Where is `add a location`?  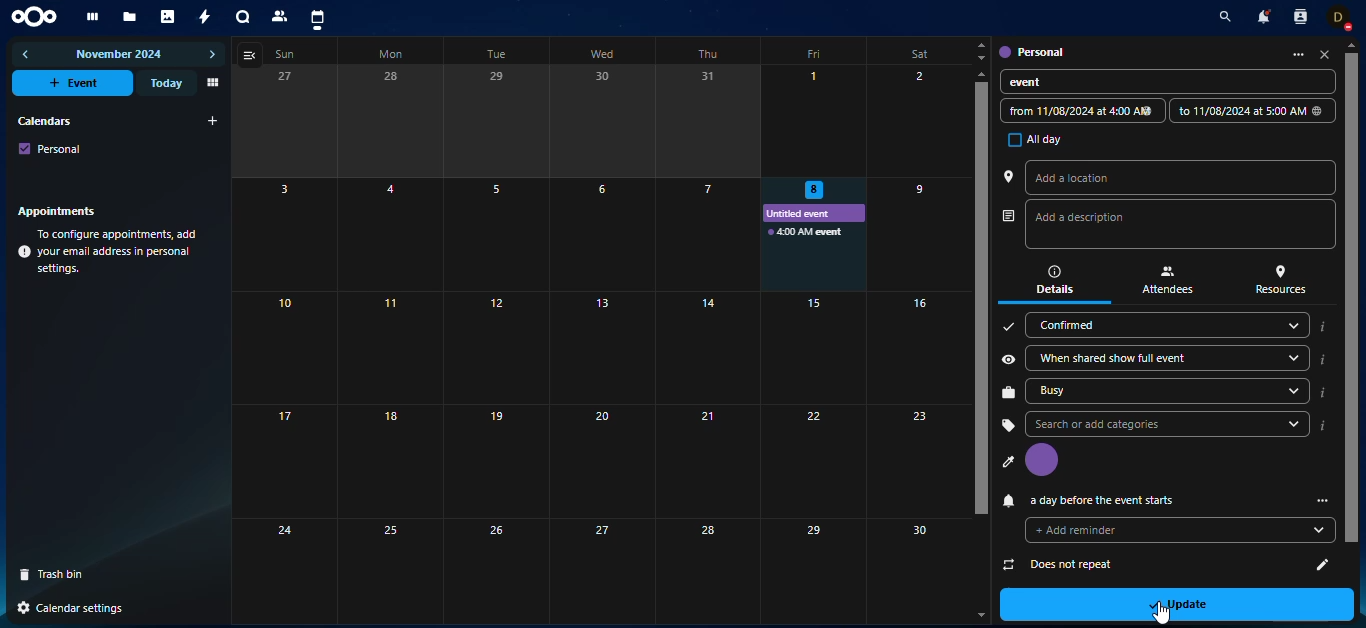 add a location is located at coordinates (1092, 176).